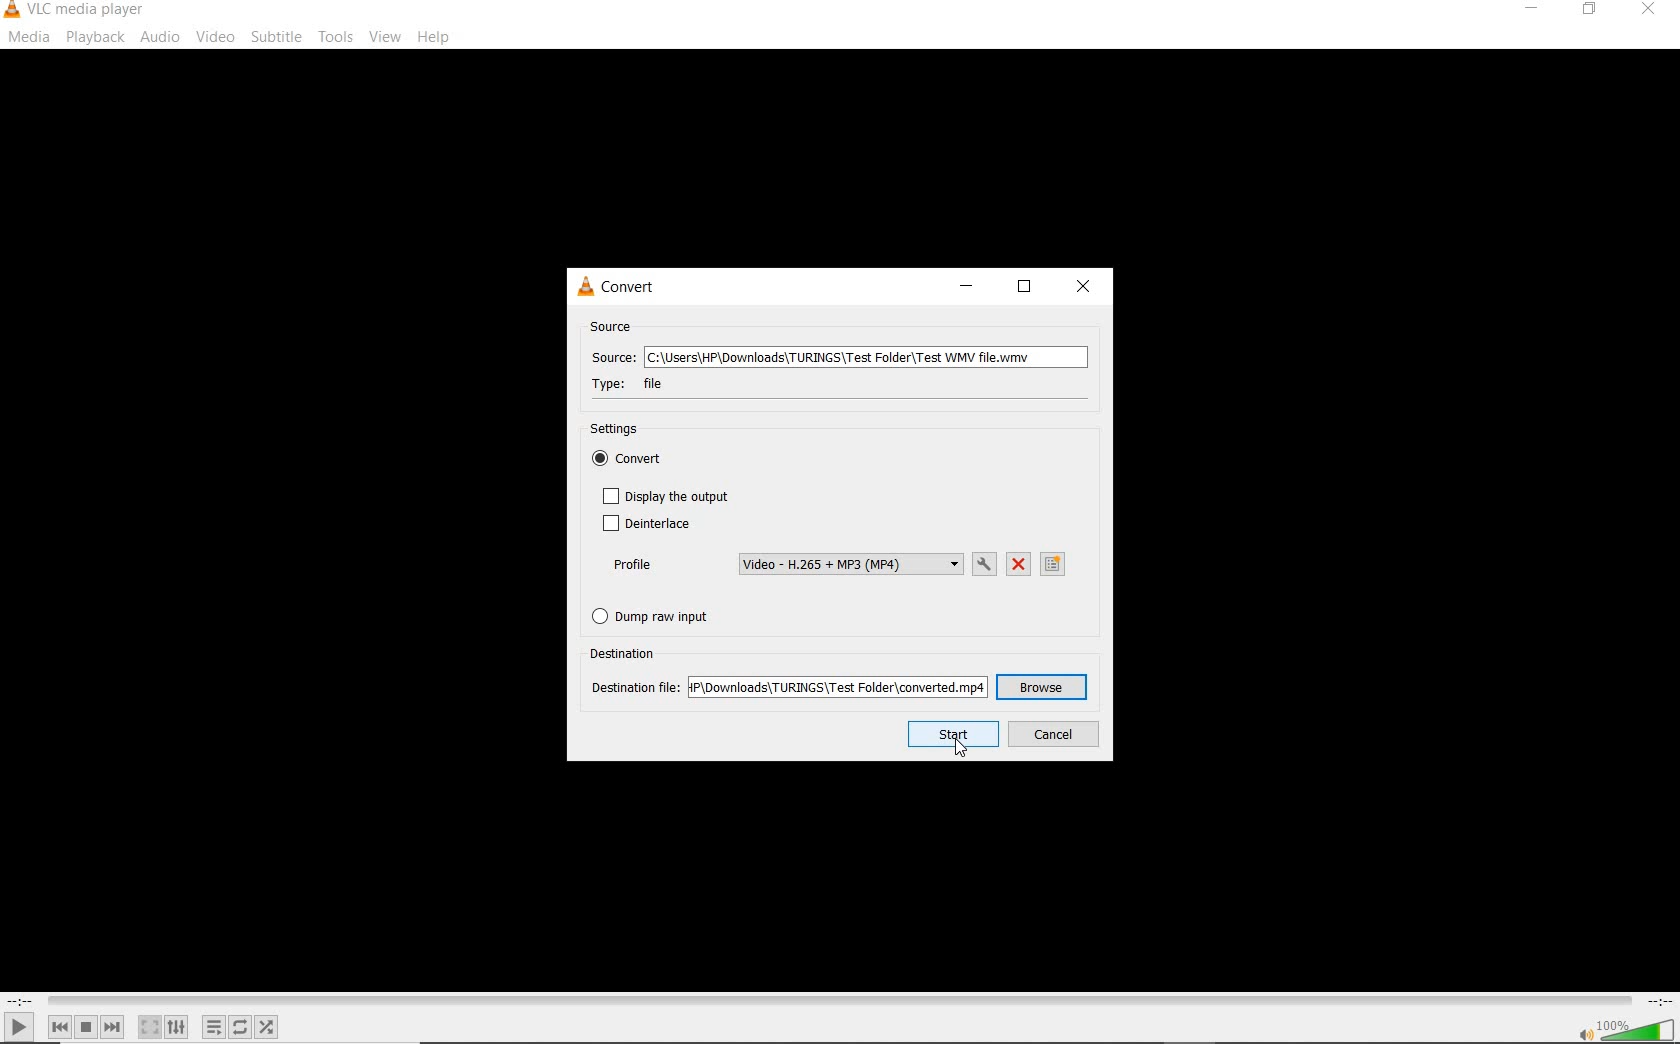 Image resolution: width=1680 pixels, height=1044 pixels. Describe the element at coordinates (1019, 565) in the screenshot. I see `DELETE SELECTED PROFILE` at that location.